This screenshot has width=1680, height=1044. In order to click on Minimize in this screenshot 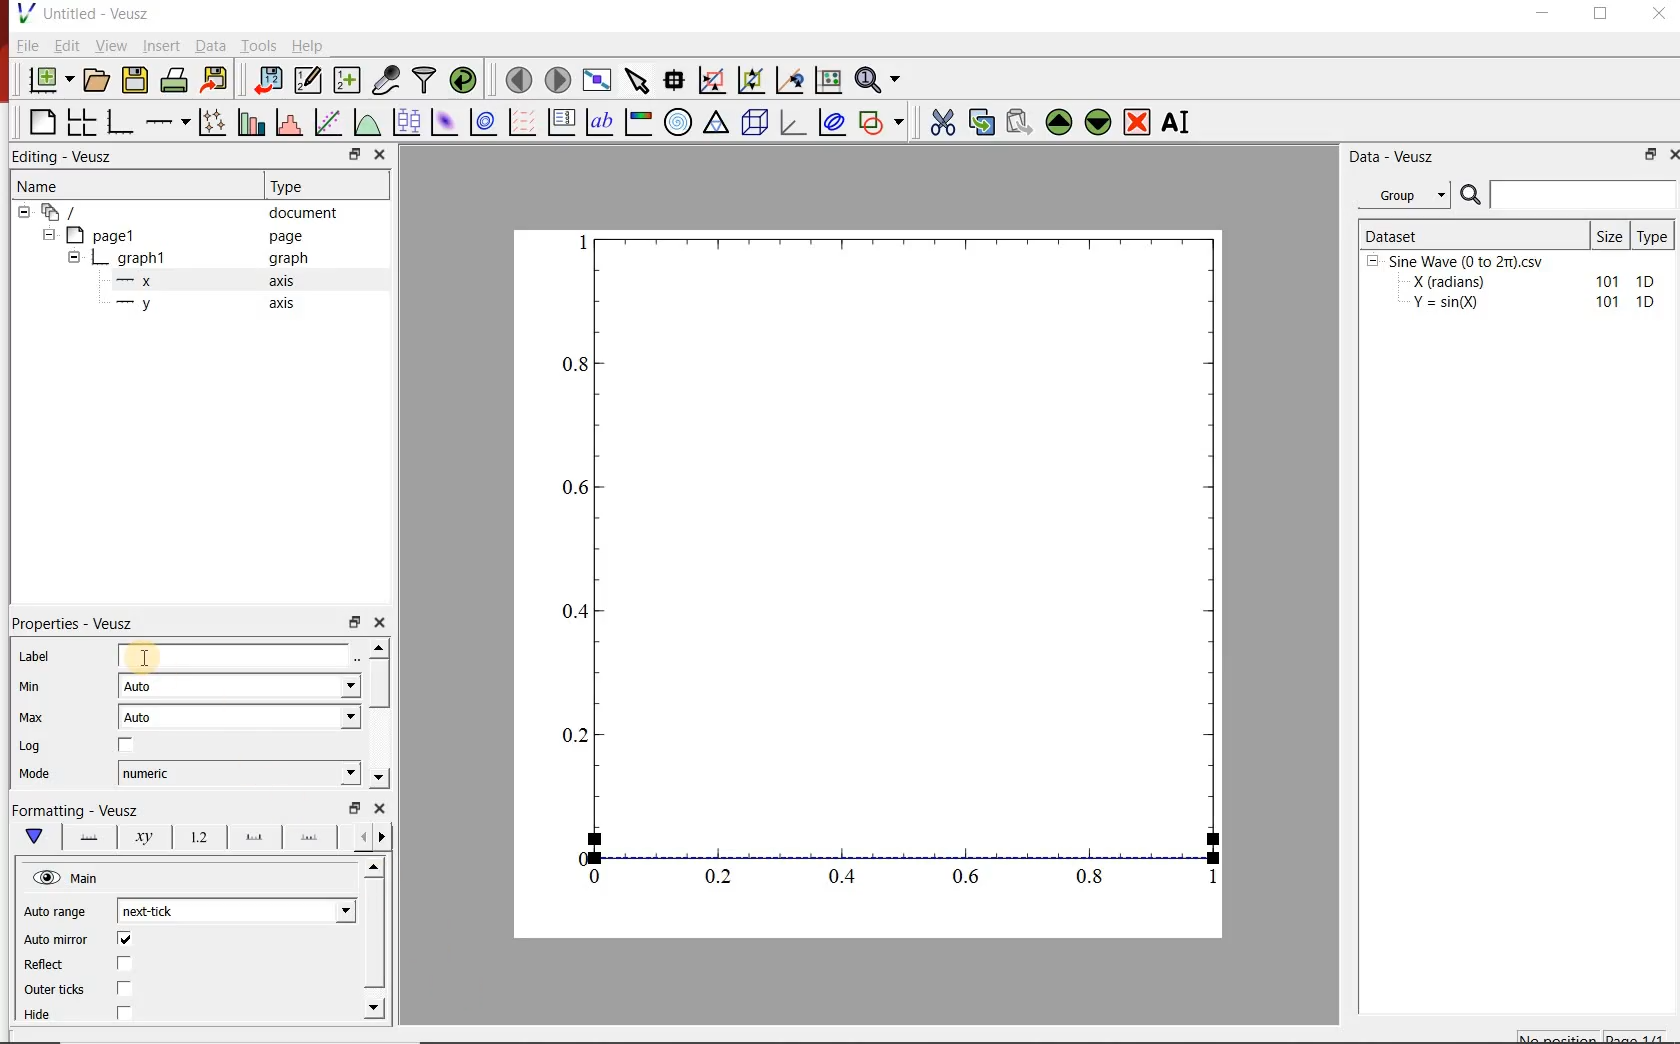, I will do `click(1542, 14)`.